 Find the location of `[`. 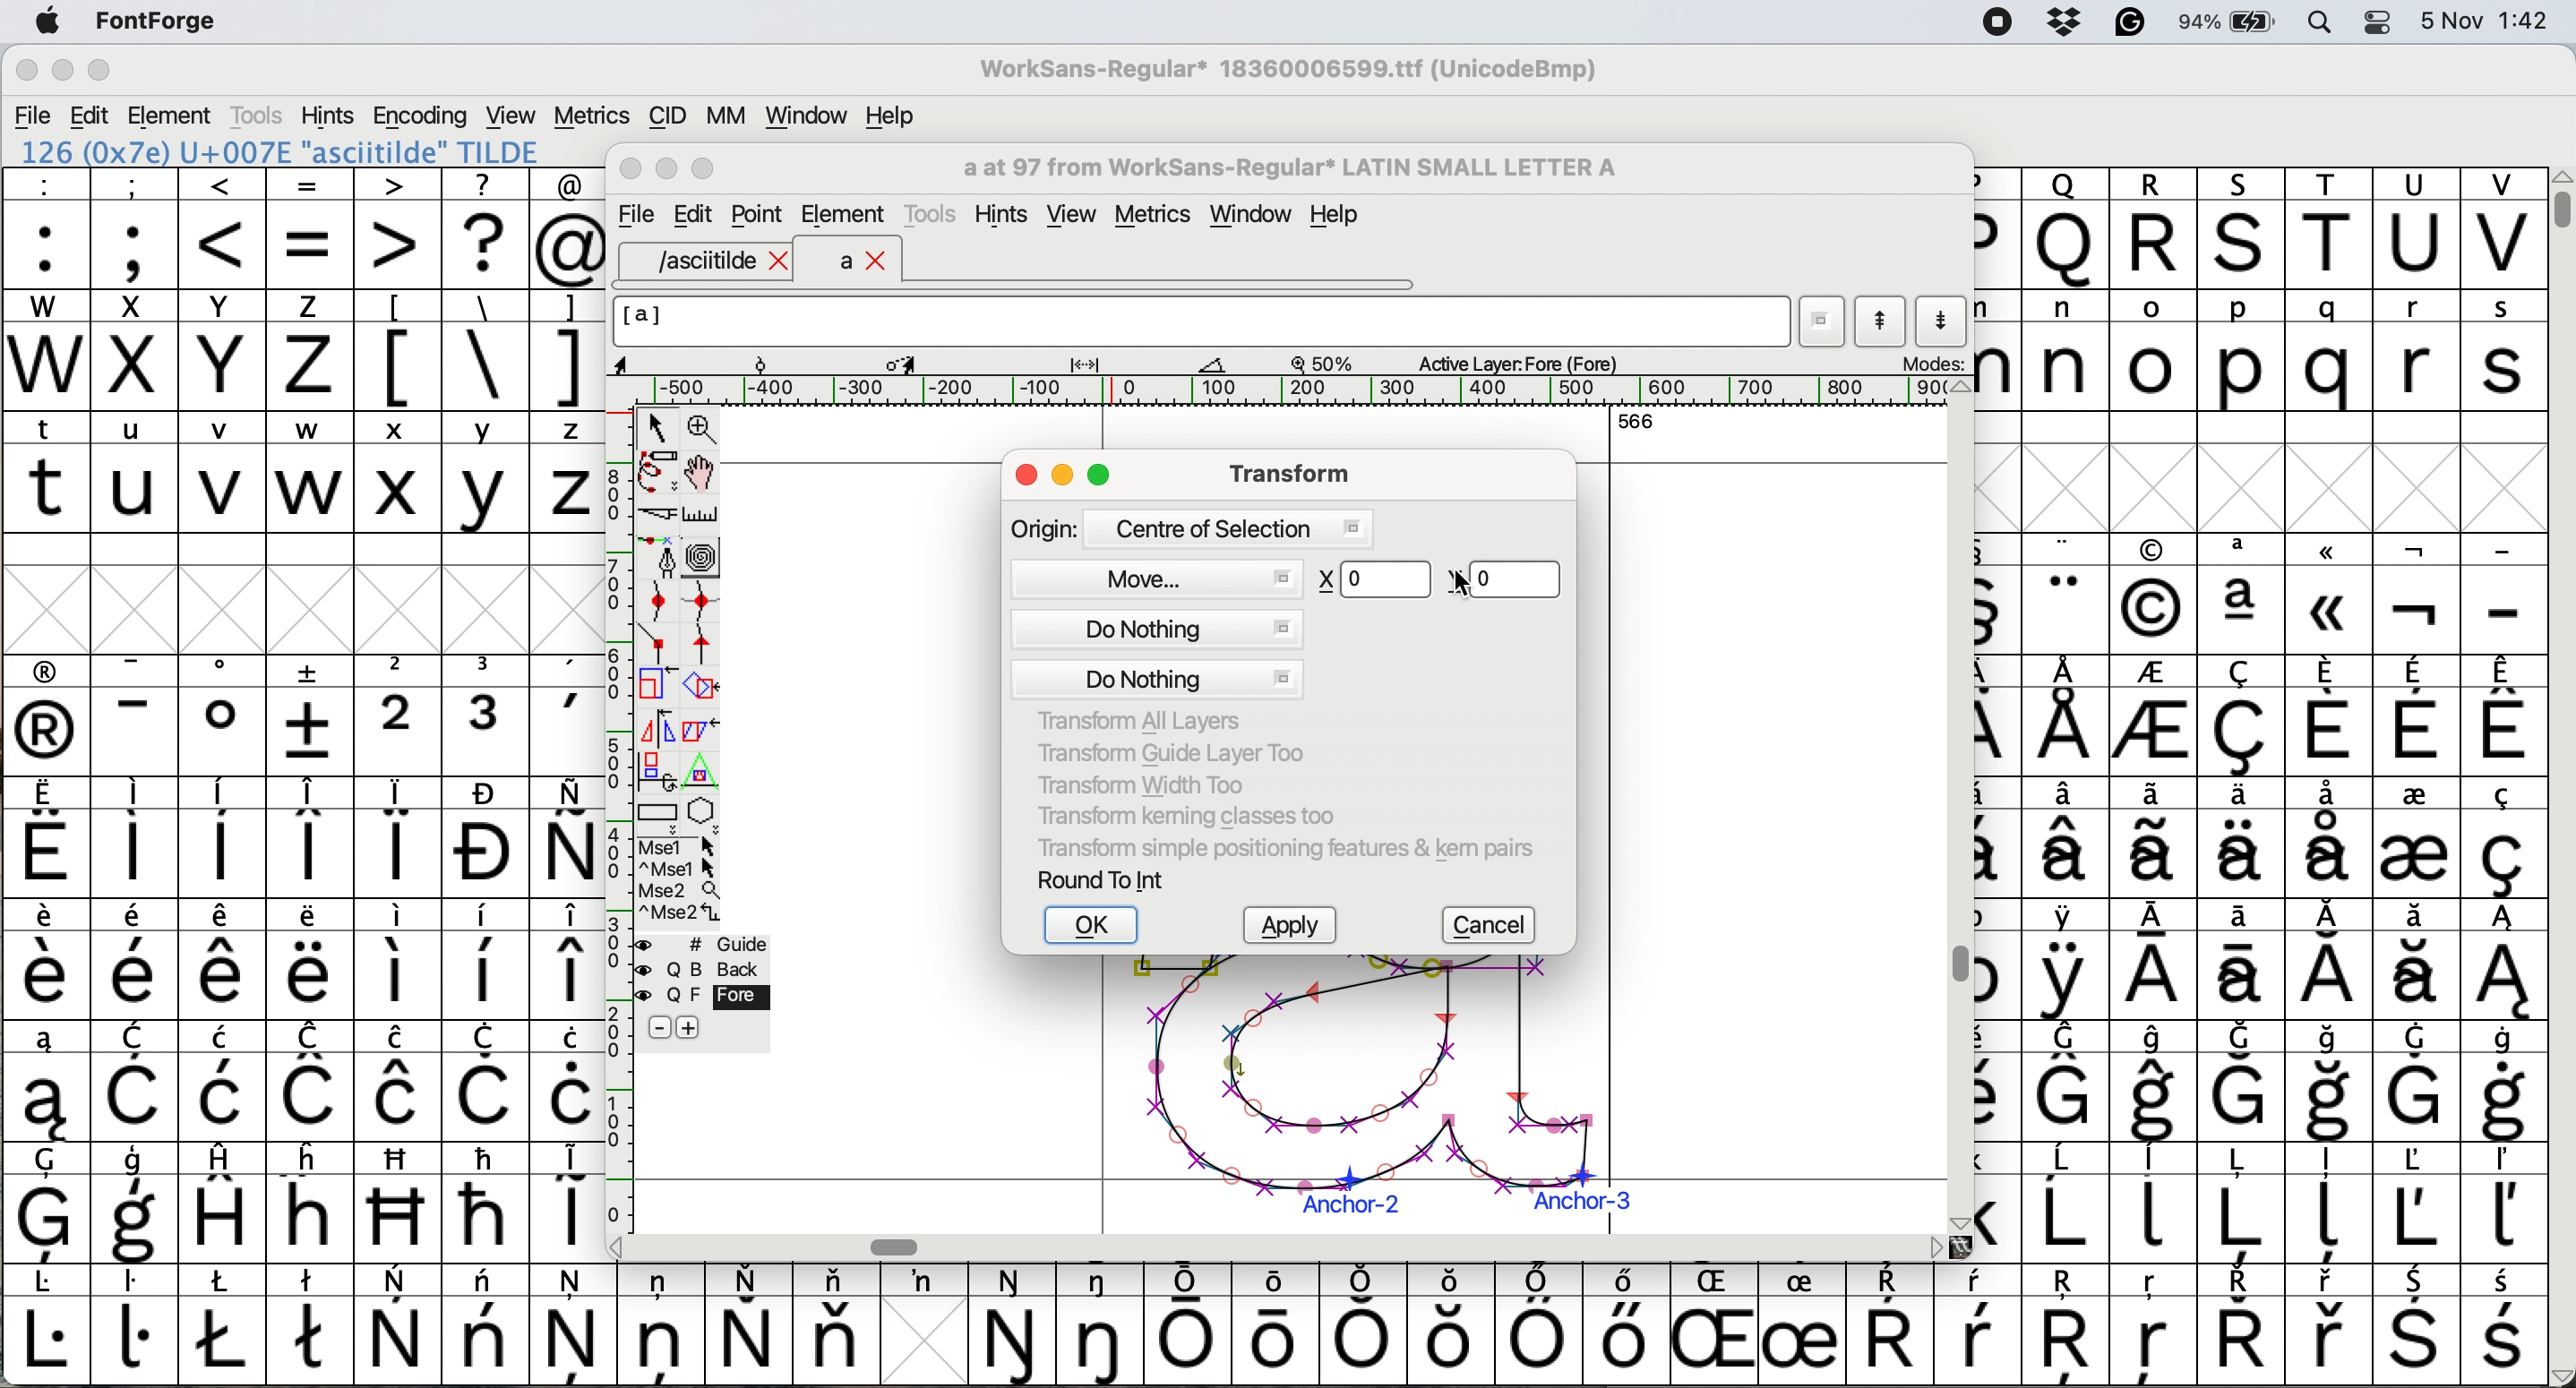

[ is located at coordinates (399, 350).